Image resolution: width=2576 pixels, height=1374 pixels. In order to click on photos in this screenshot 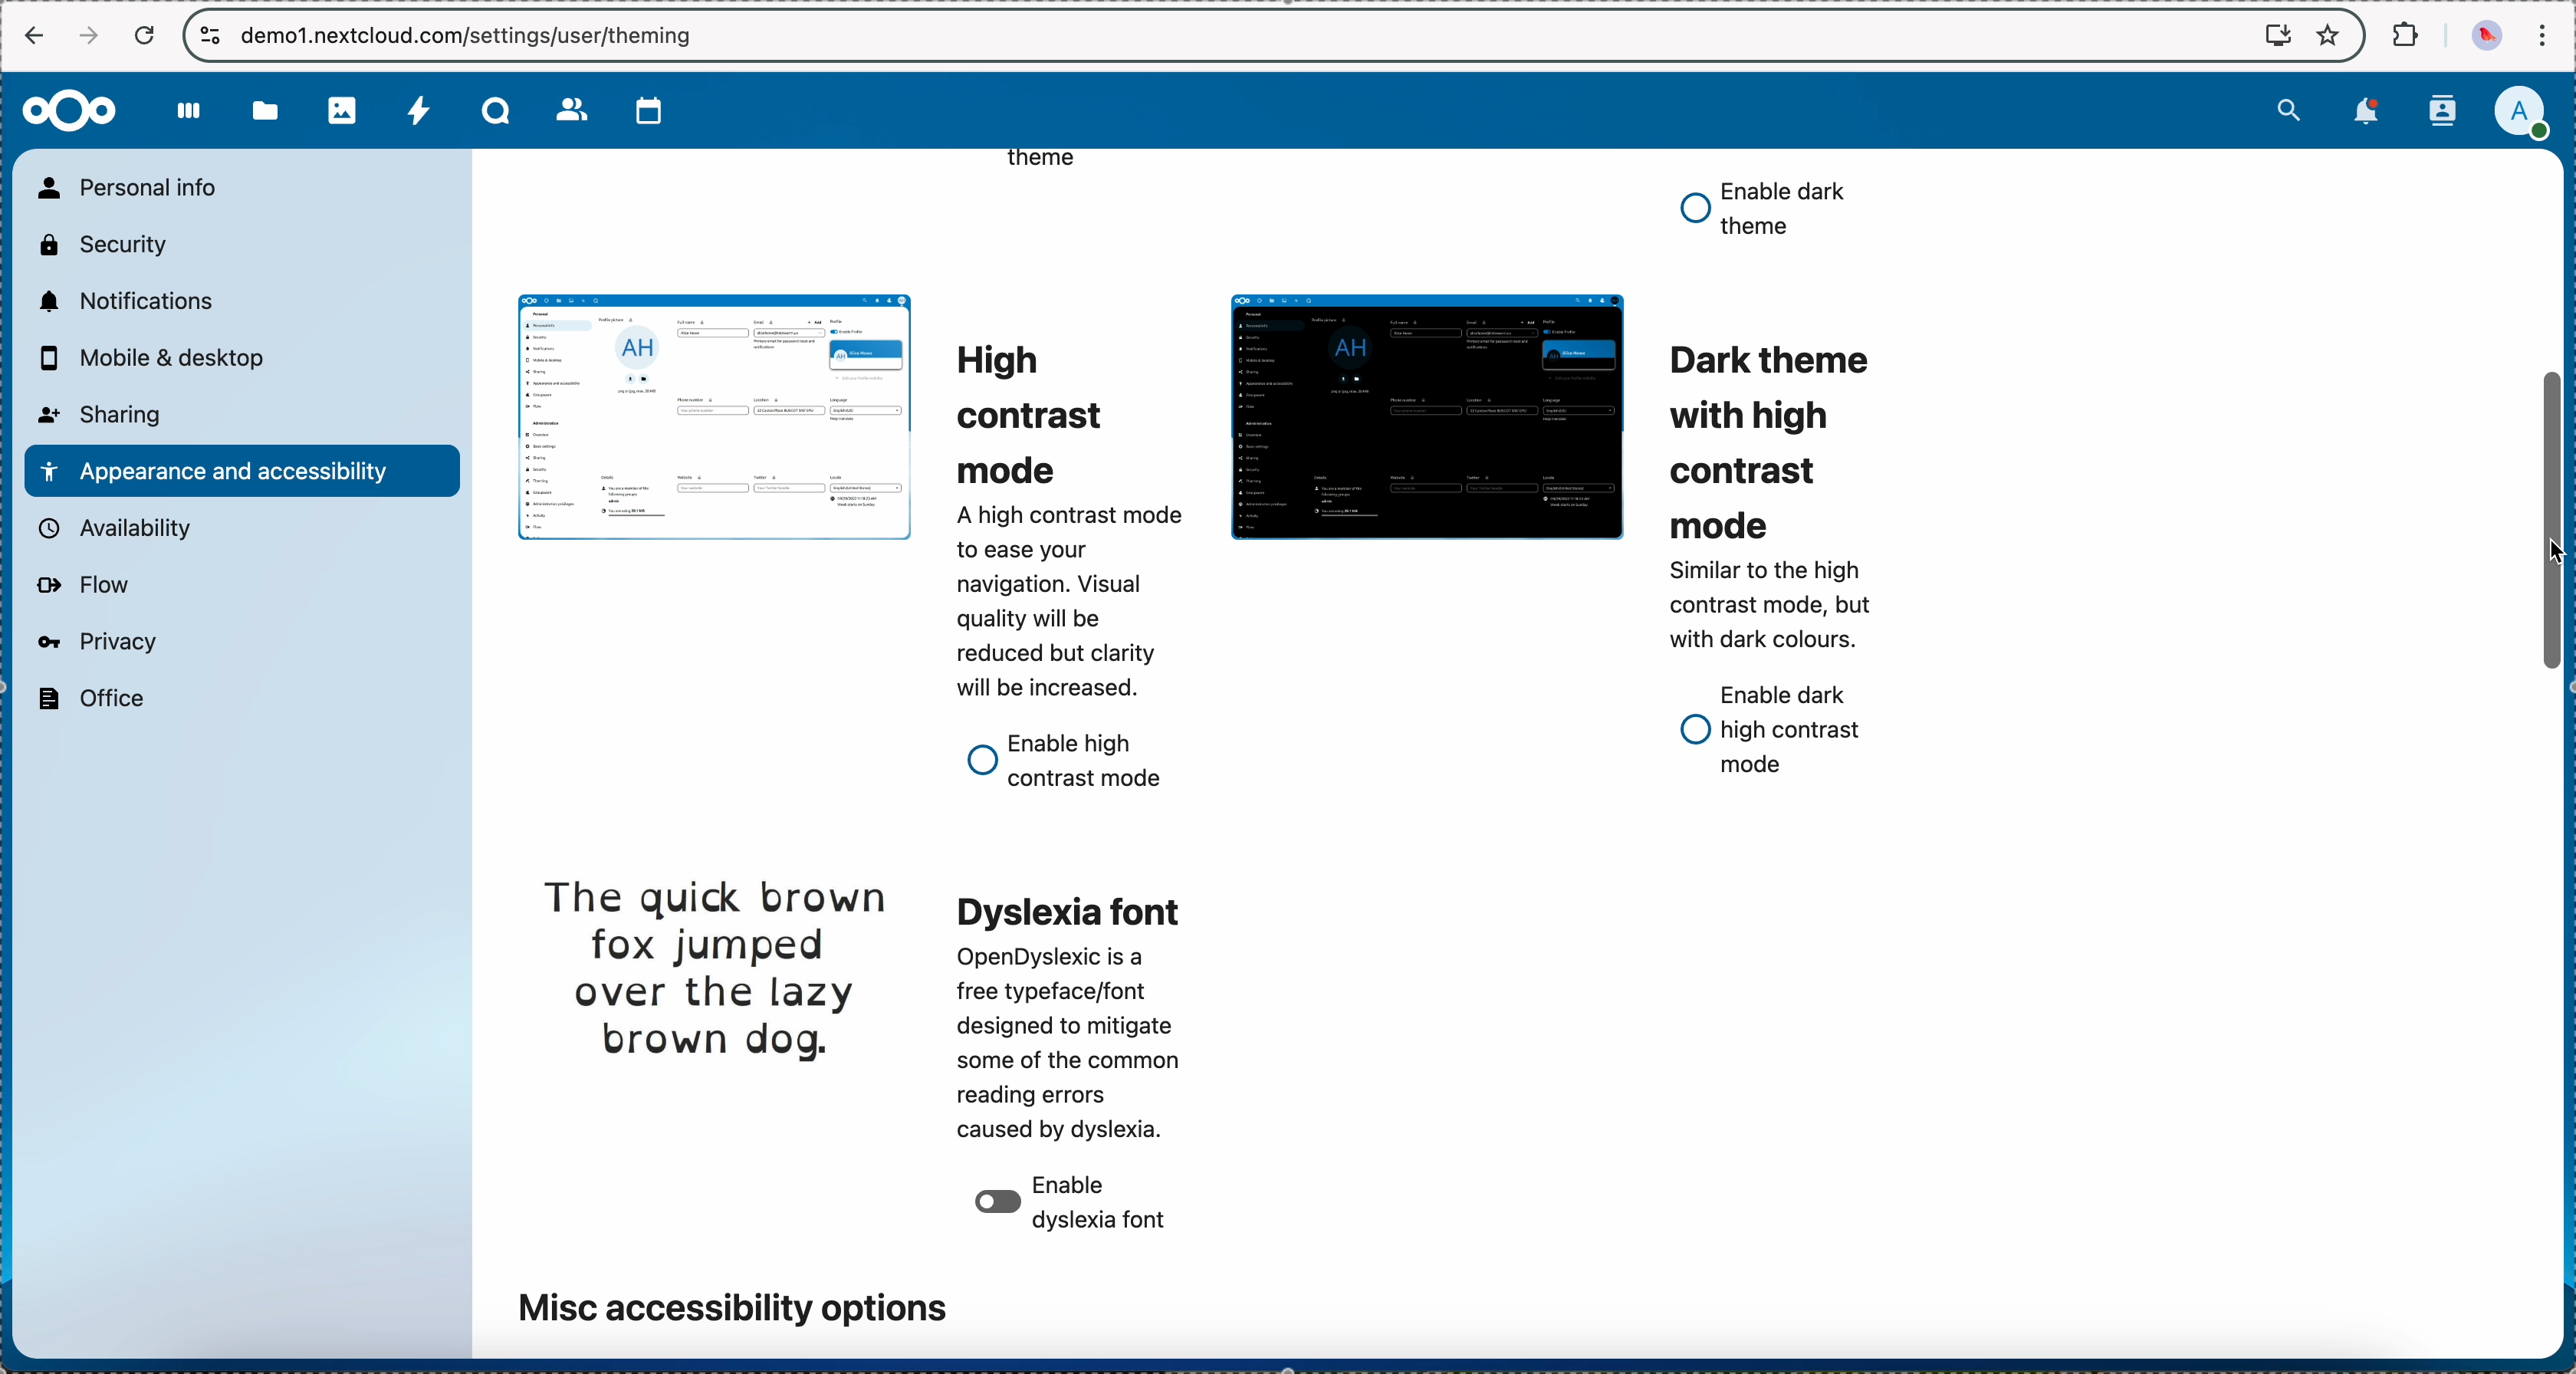, I will do `click(343, 113)`.